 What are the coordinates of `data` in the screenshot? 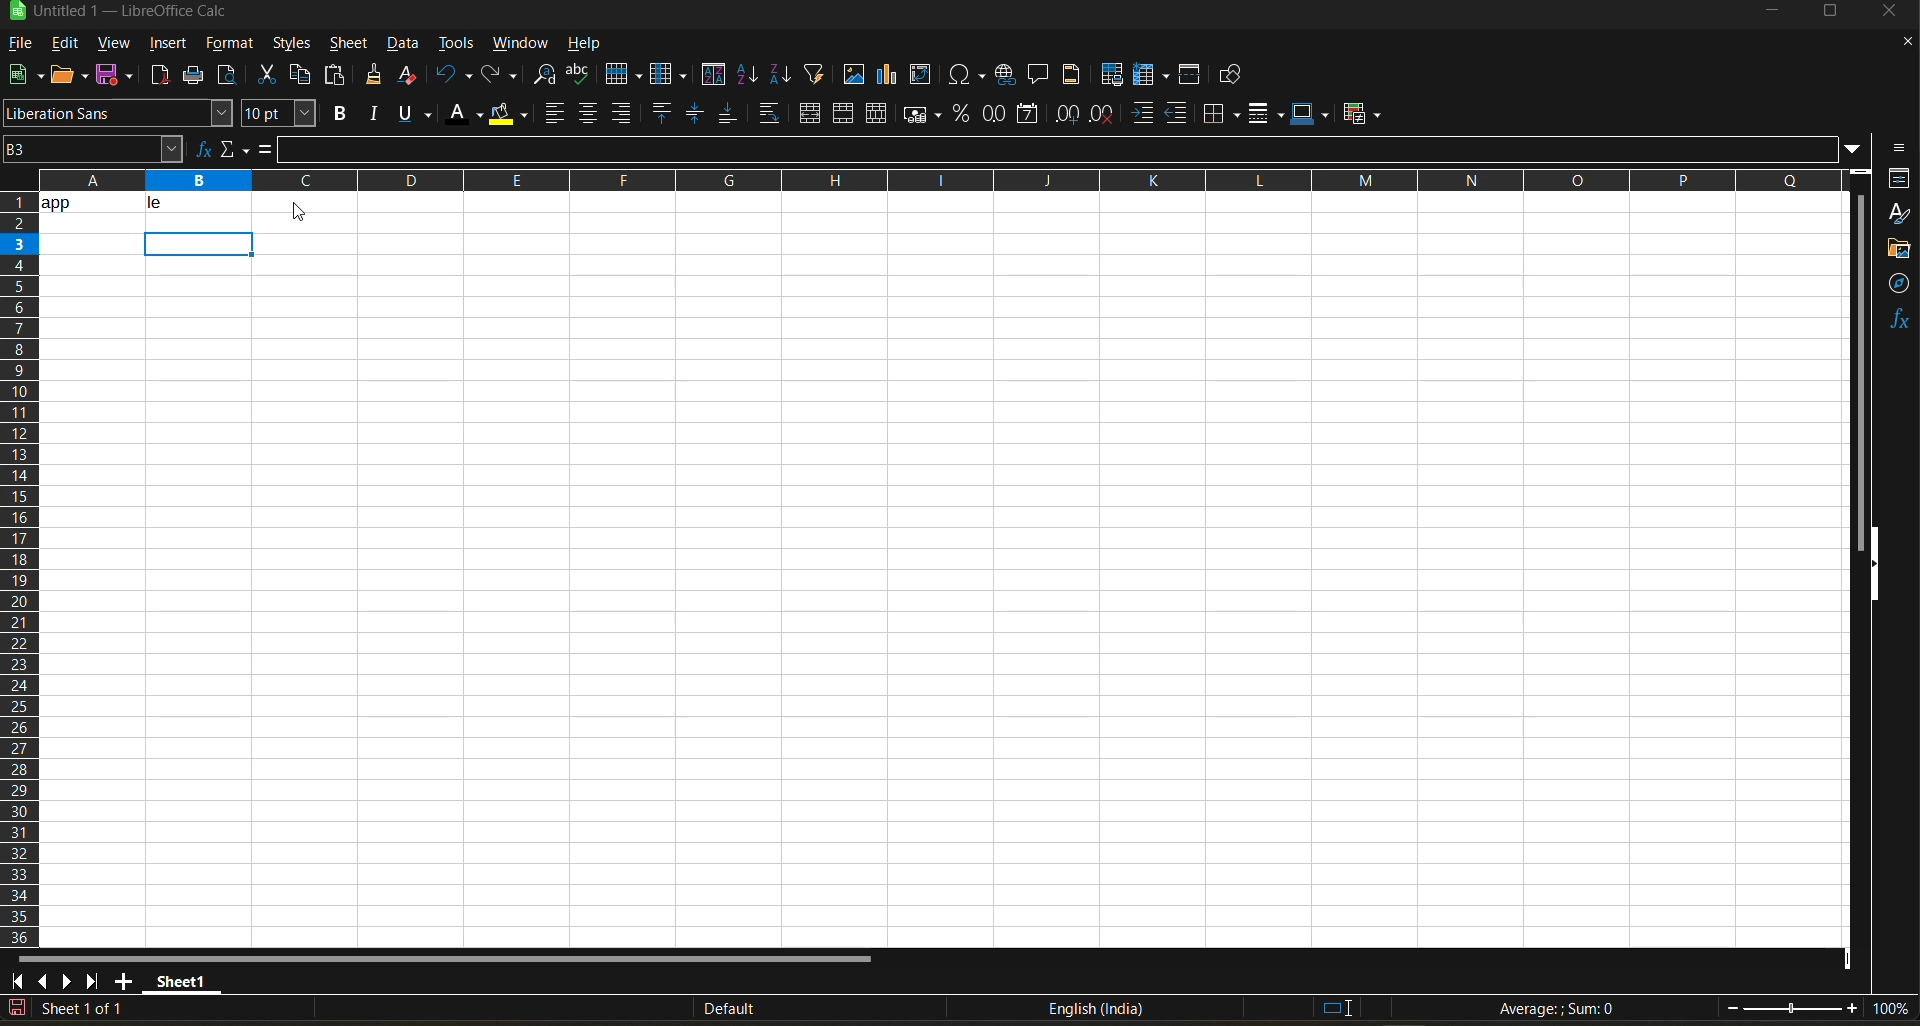 It's located at (144, 202).